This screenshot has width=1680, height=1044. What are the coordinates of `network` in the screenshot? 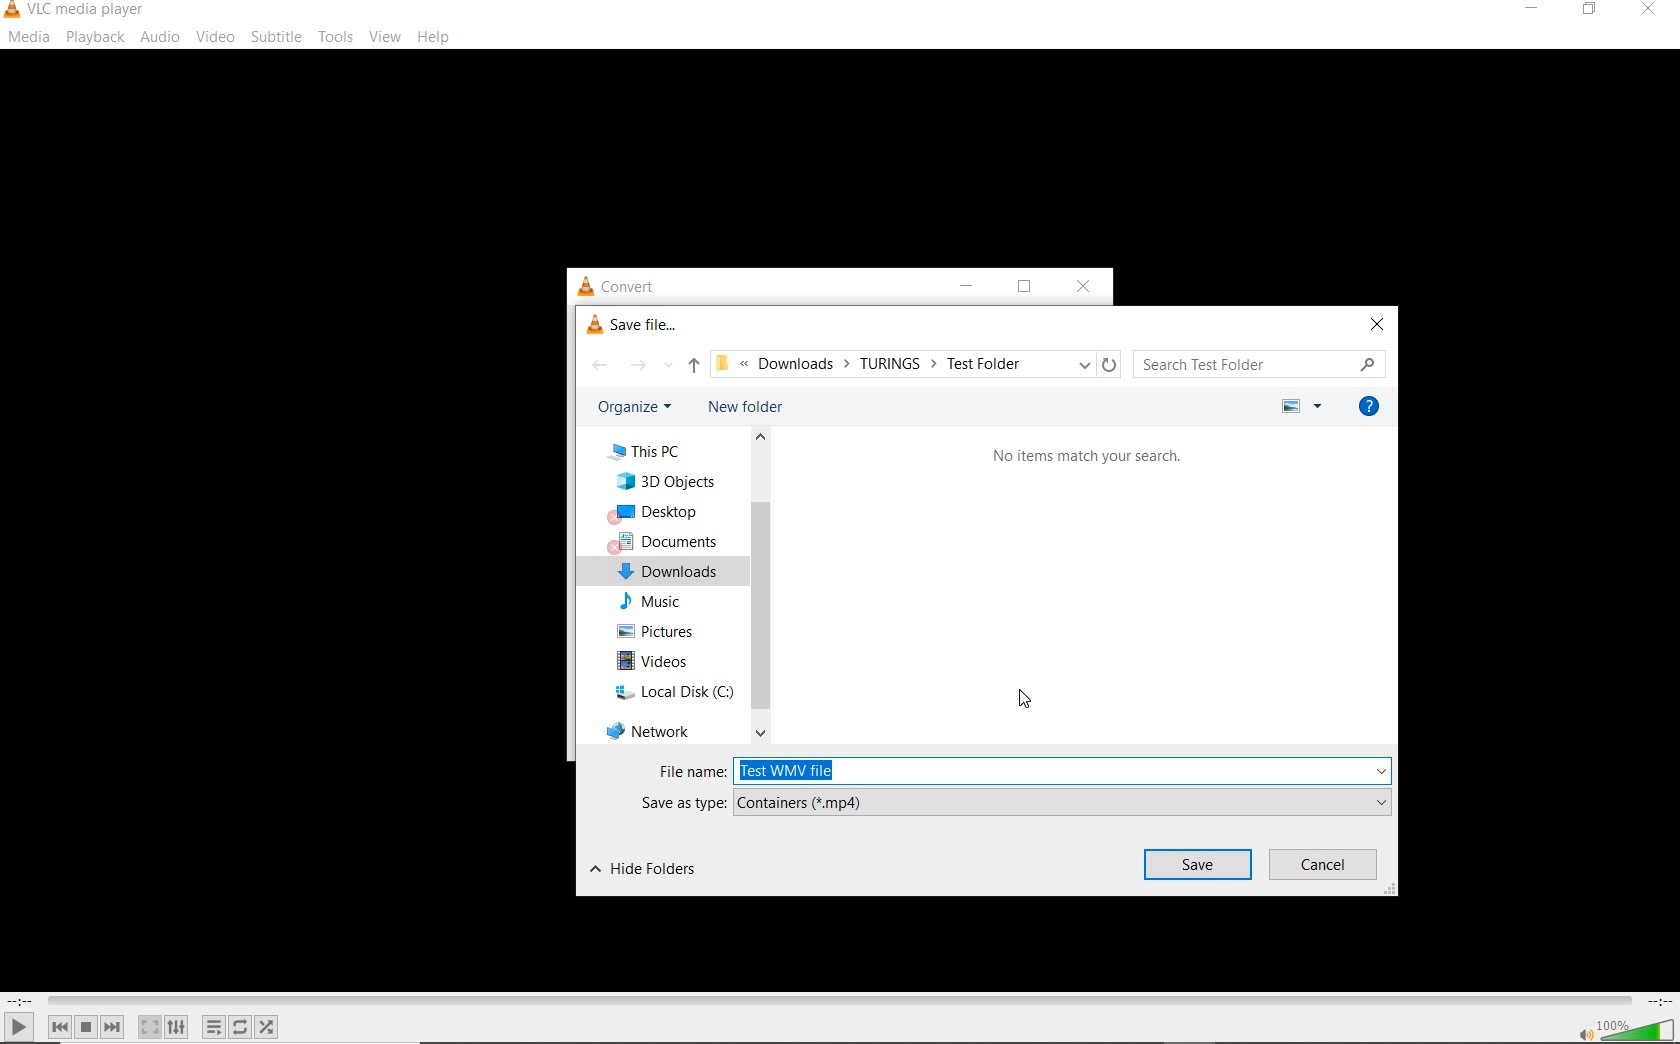 It's located at (649, 729).